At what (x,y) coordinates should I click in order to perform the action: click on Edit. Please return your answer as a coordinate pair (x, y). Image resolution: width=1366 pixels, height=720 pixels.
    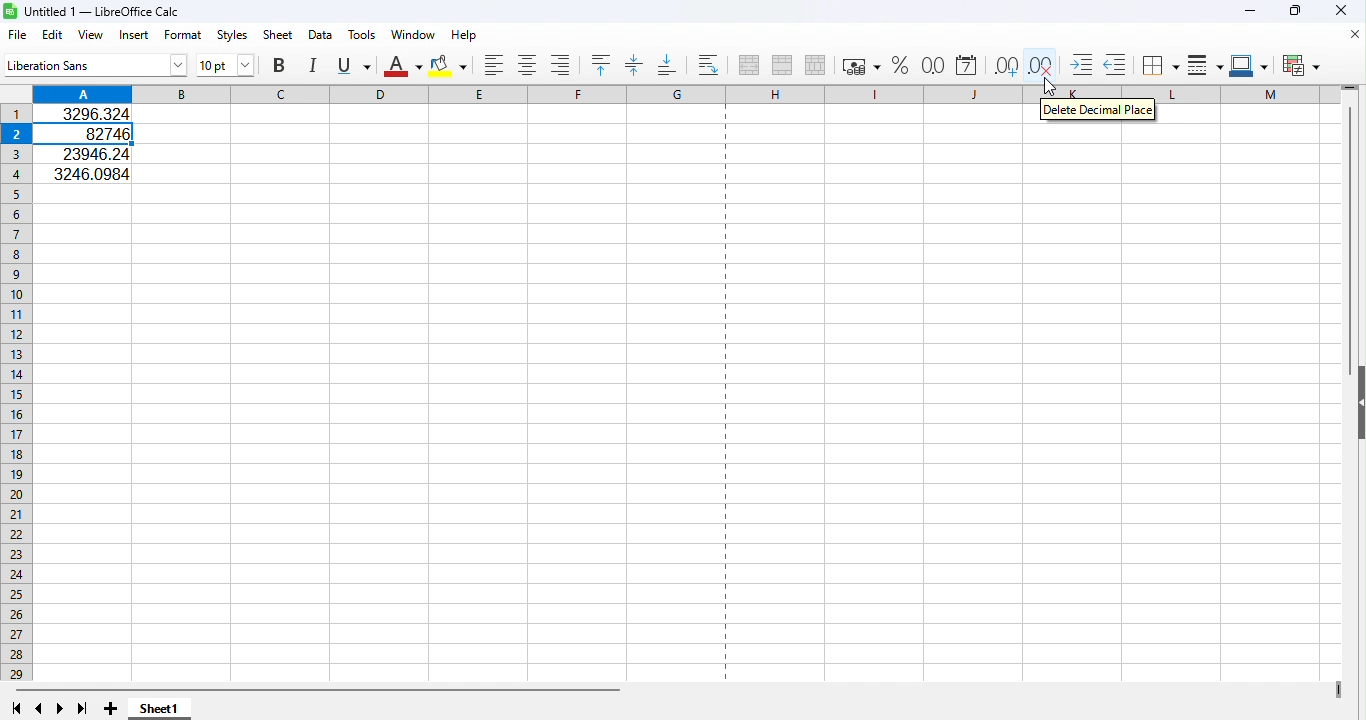
    Looking at the image, I should click on (51, 34).